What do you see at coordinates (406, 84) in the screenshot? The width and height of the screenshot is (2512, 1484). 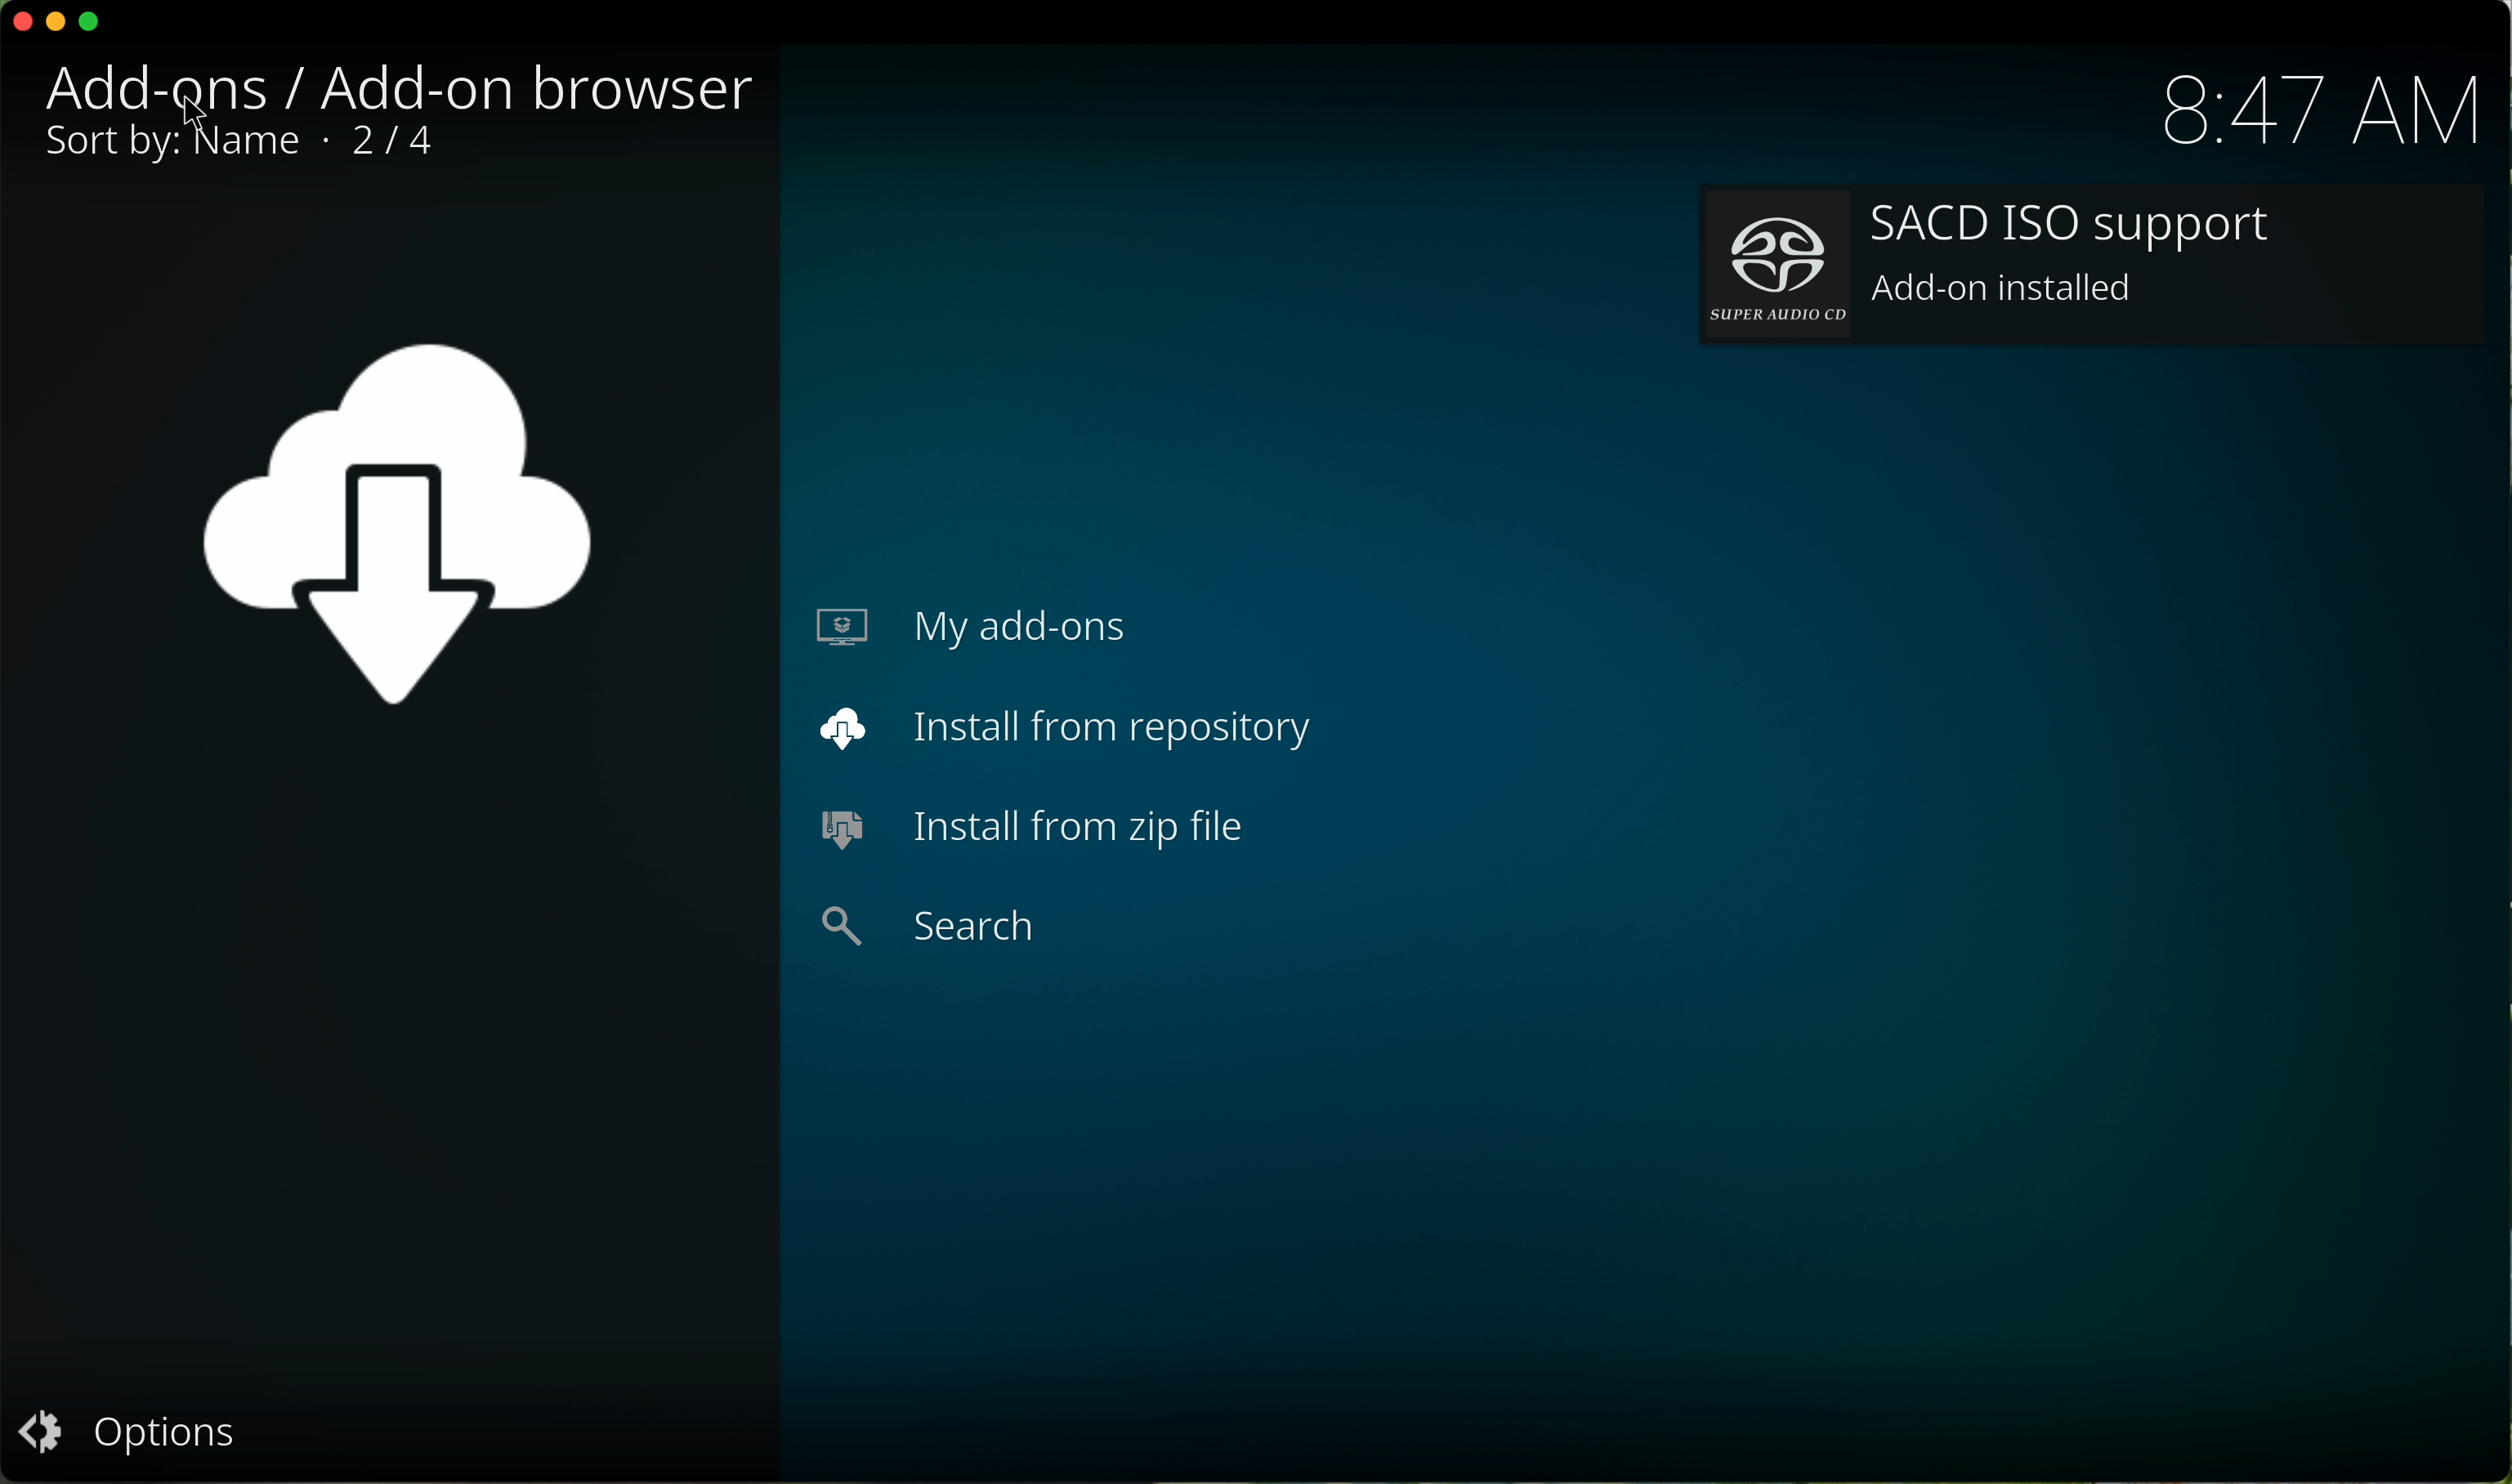 I see `audio decoders` at bounding box center [406, 84].